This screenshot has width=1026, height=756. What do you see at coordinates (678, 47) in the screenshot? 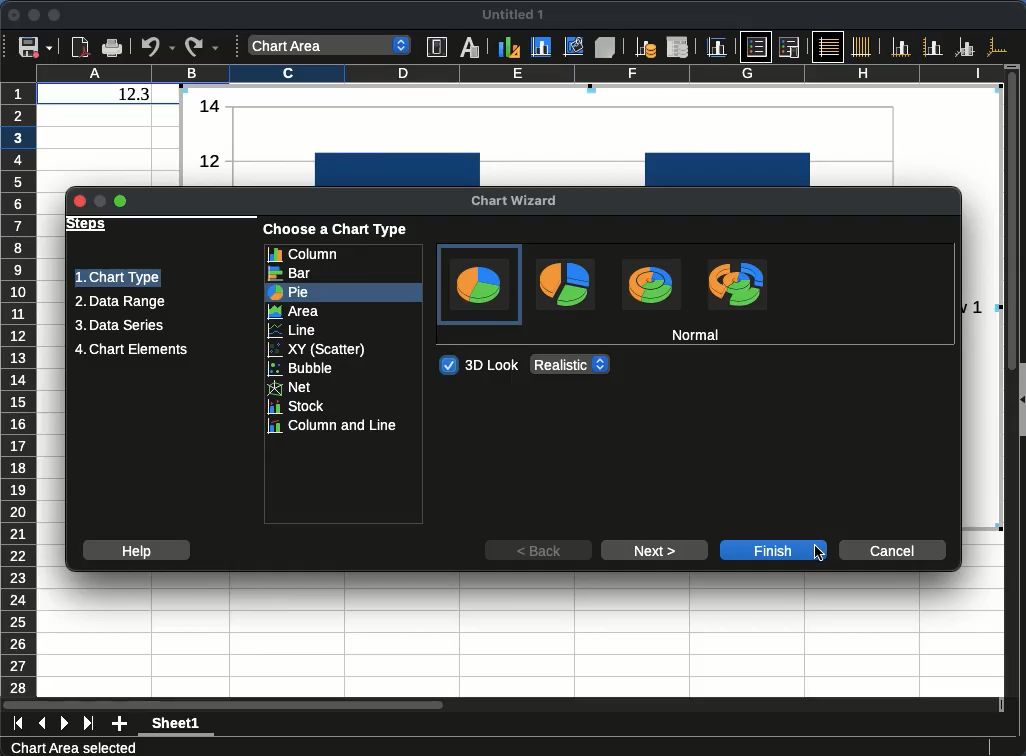
I see `Data table` at bounding box center [678, 47].